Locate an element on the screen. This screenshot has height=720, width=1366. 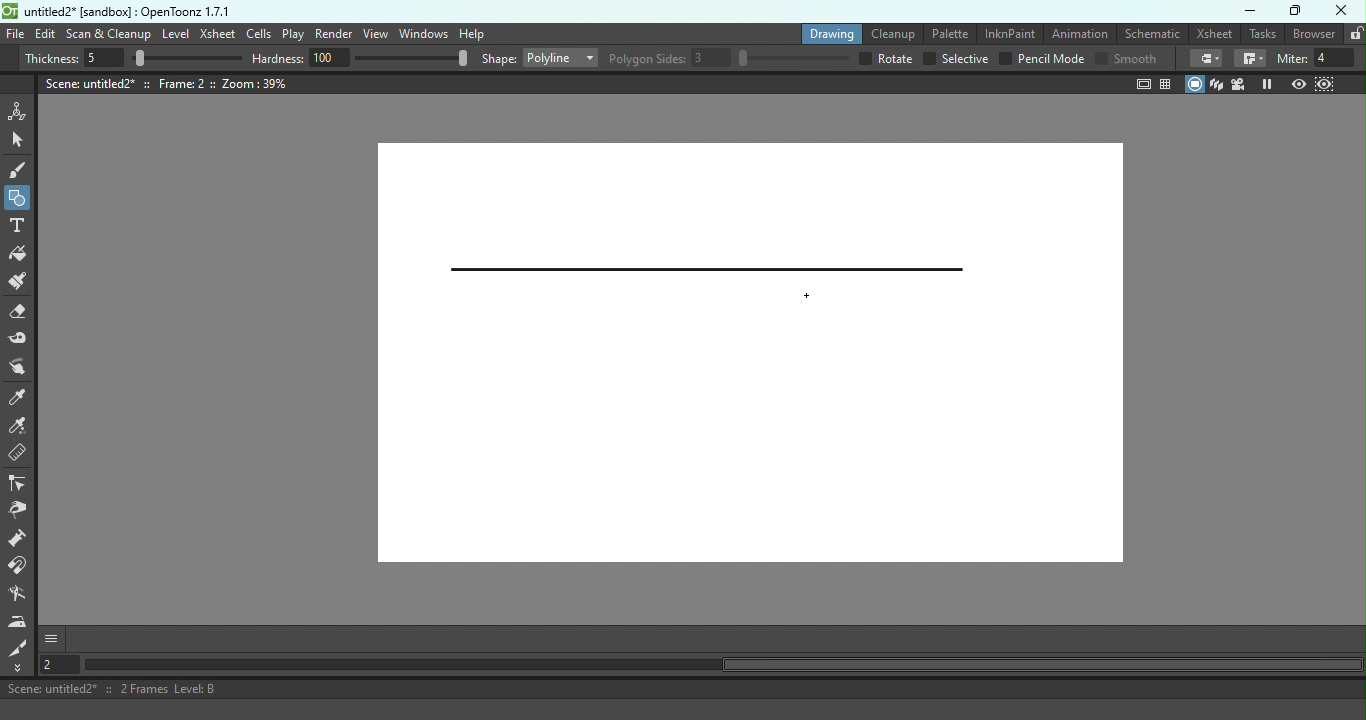
Safe area is located at coordinates (1142, 85).